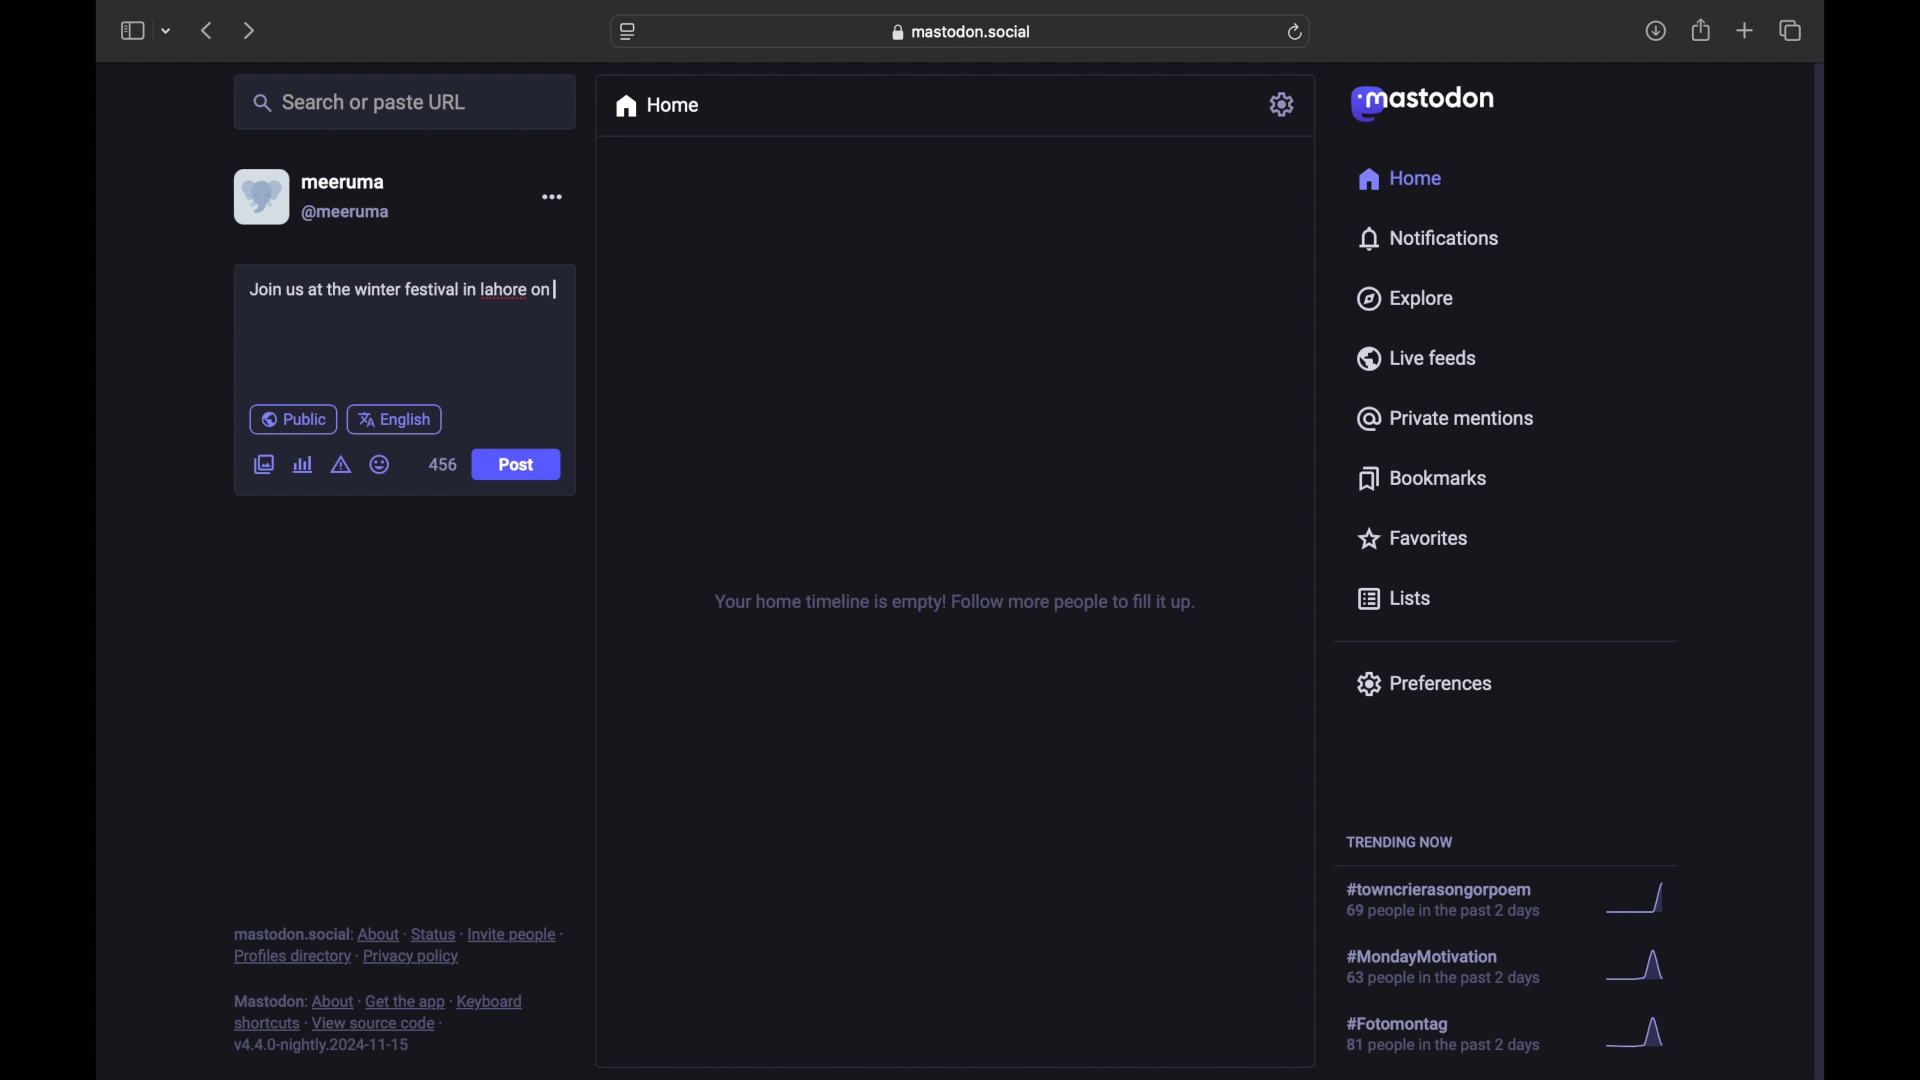 The image size is (1920, 1080). Describe the element at coordinates (553, 289) in the screenshot. I see `text cursor` at that location.